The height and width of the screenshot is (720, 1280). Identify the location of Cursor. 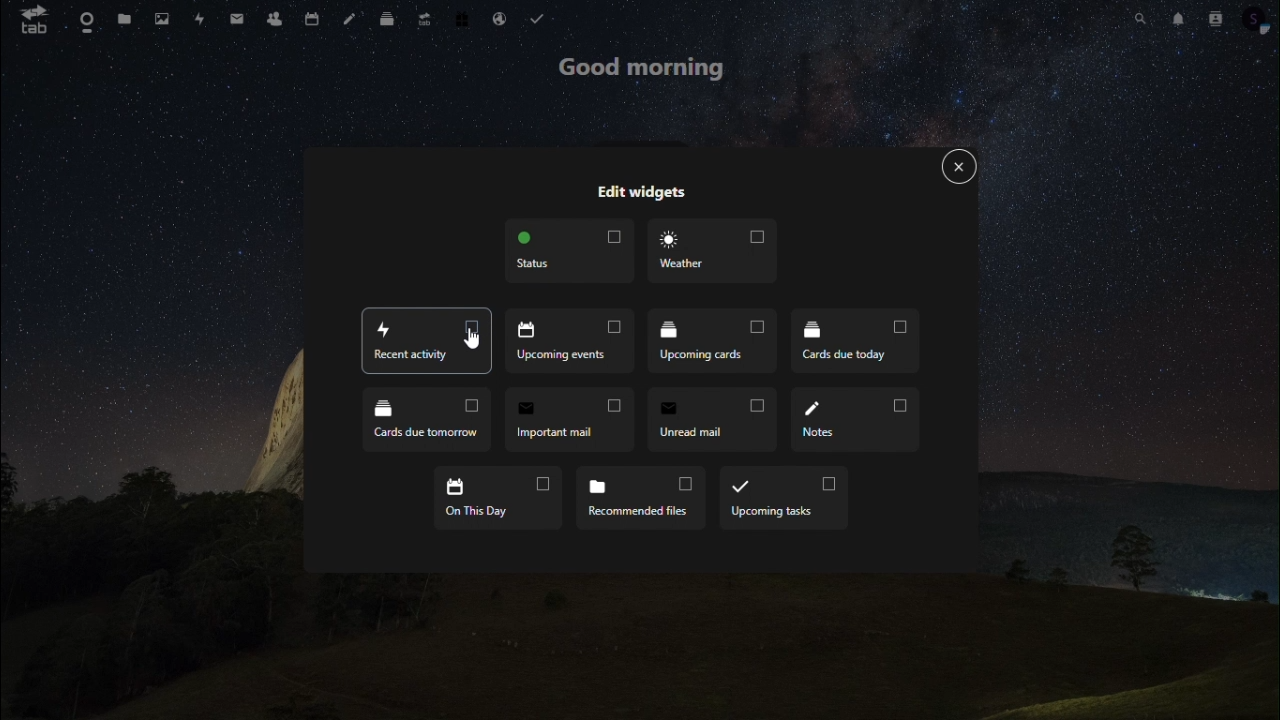
(475, 342).